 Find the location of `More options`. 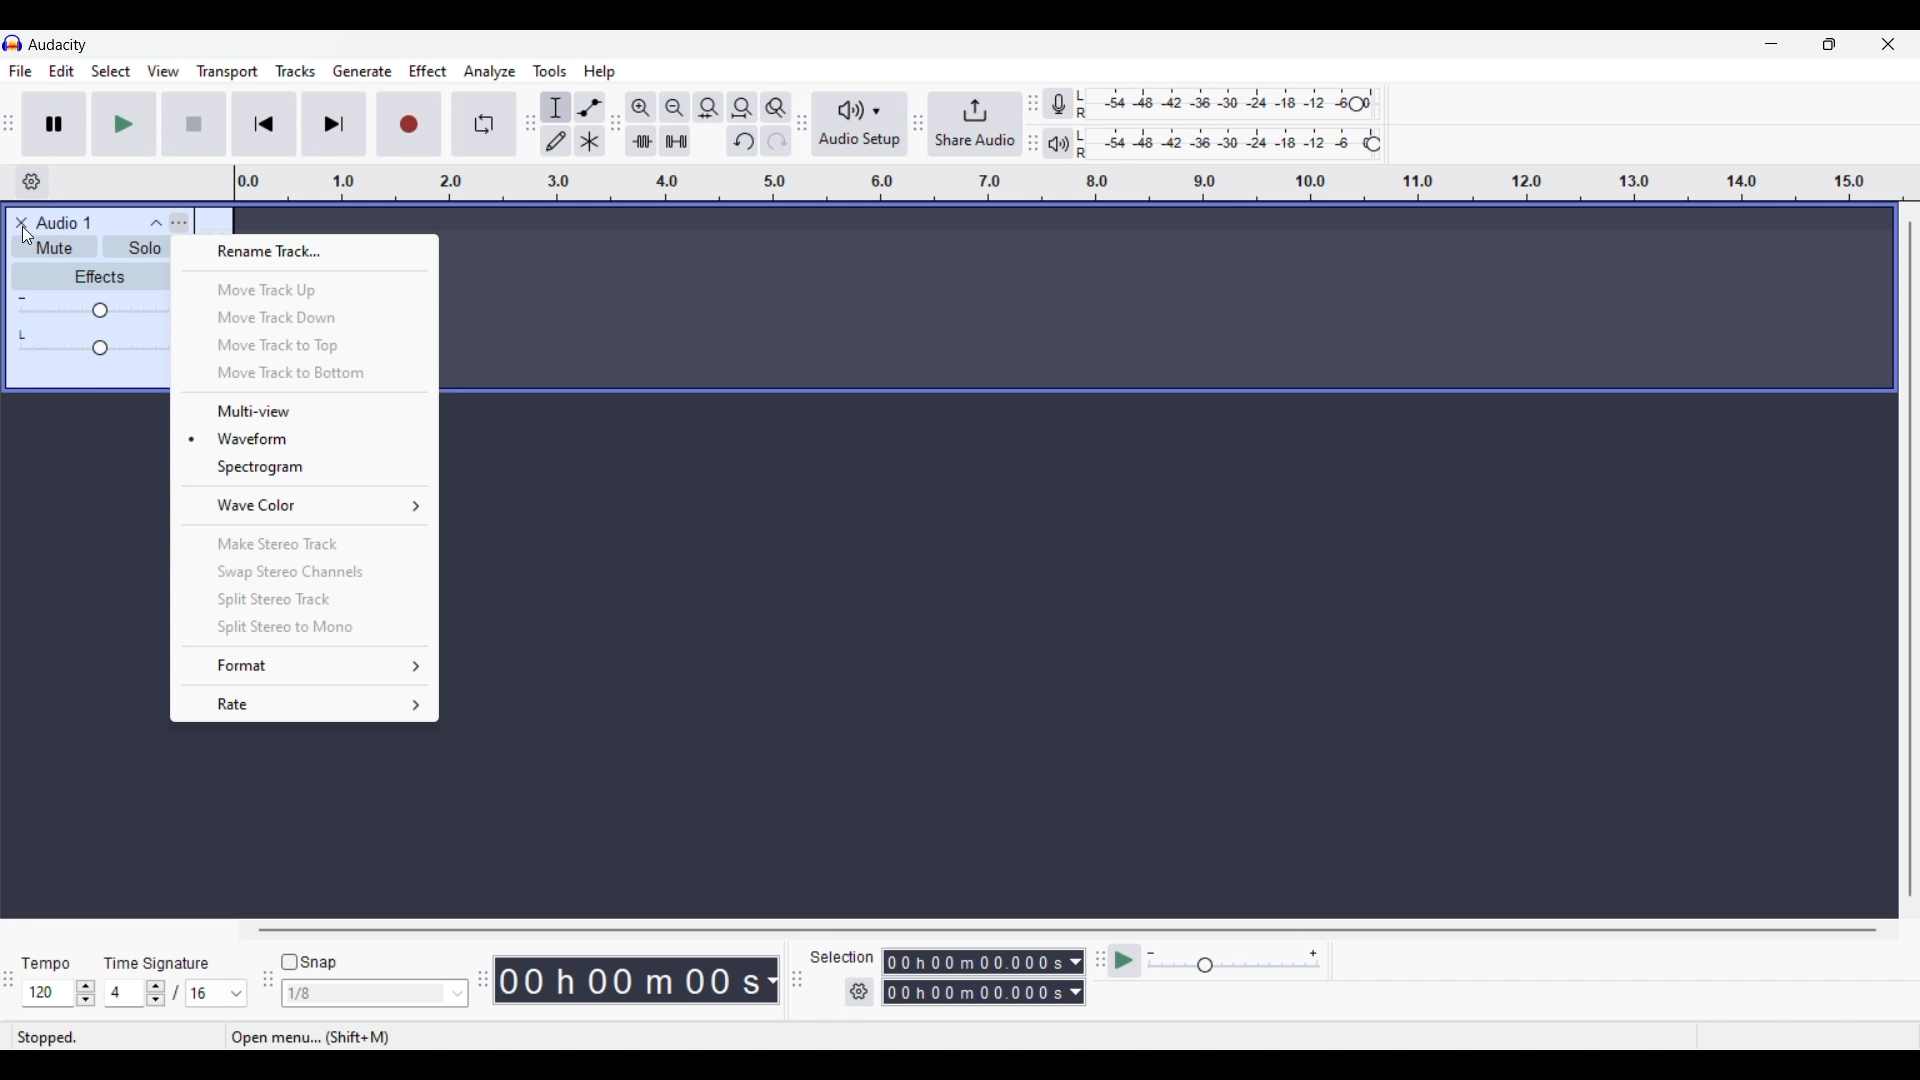

More options is located at coordinates (181, 221).